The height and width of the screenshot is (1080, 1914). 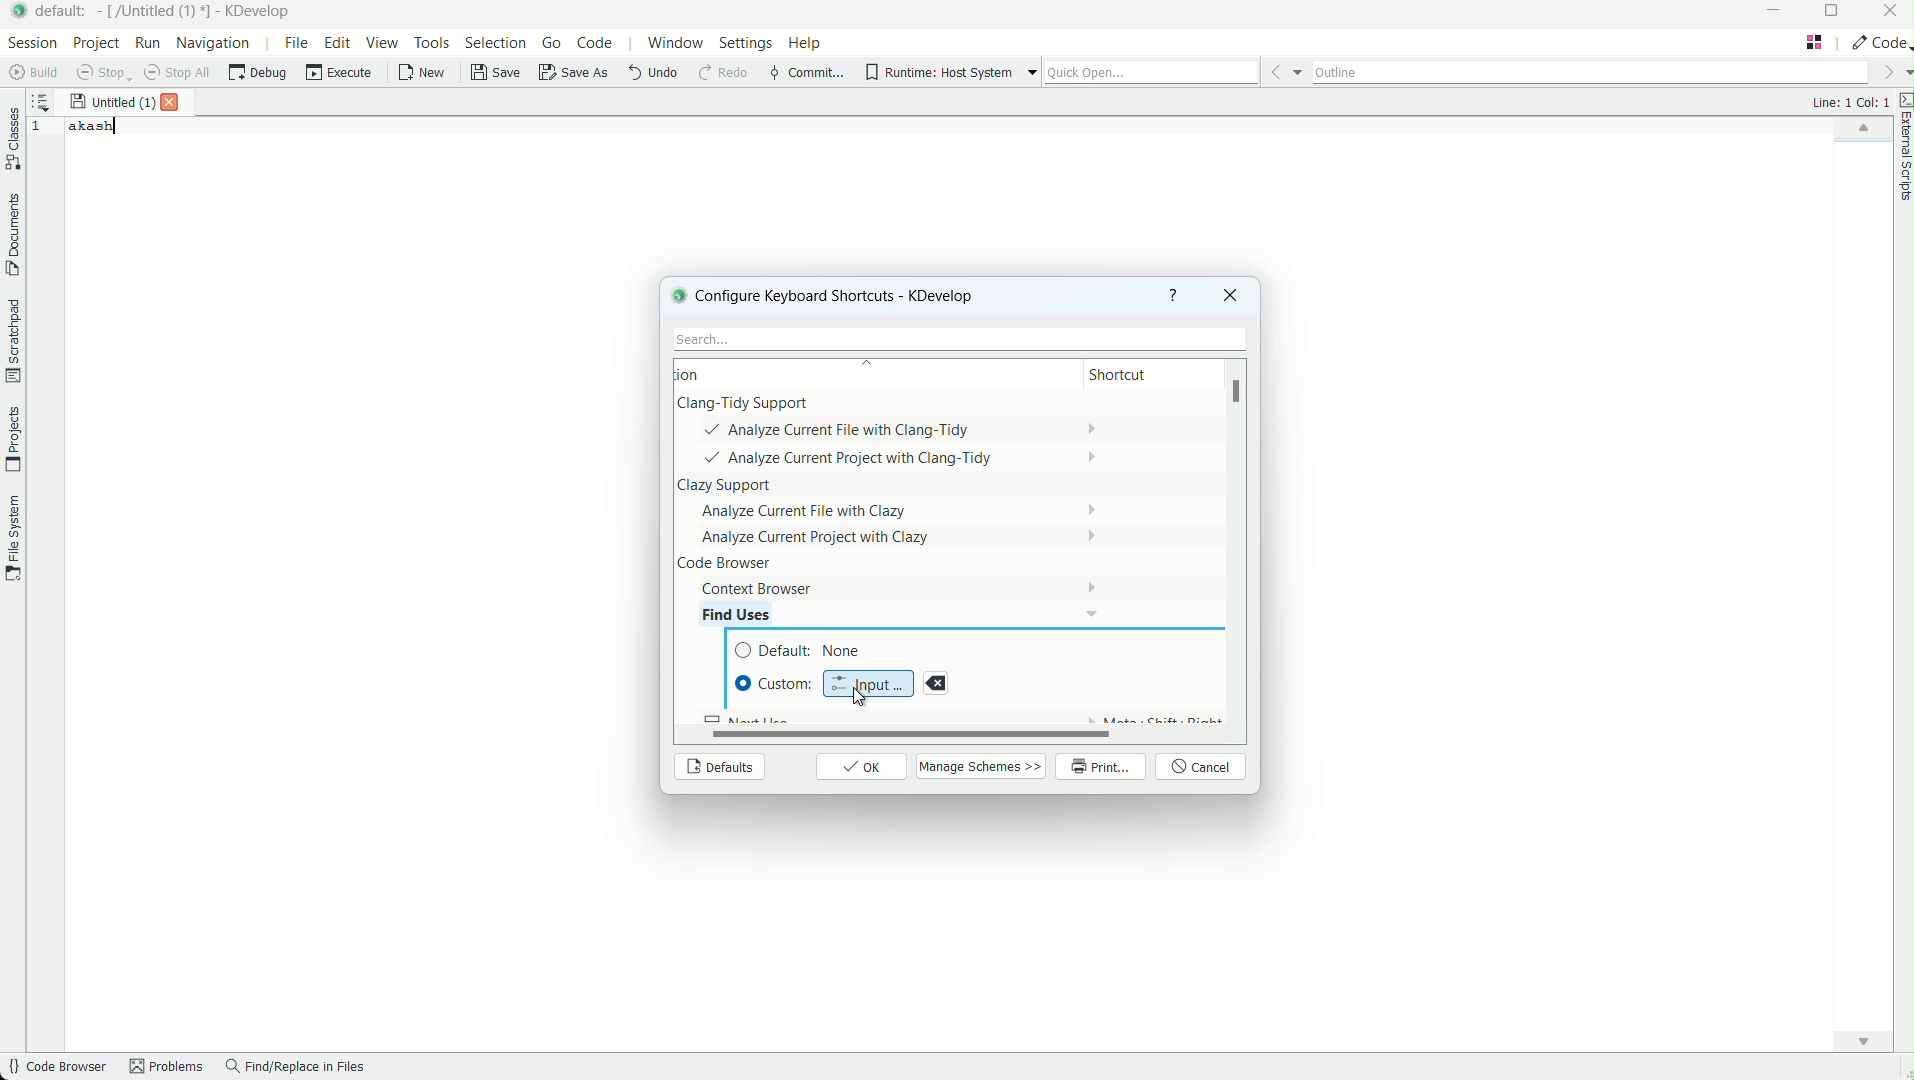 What do you see at coordinates (1136, 376) in the screenshot?
I see `shortcut` at bounding box center [1136, 376].